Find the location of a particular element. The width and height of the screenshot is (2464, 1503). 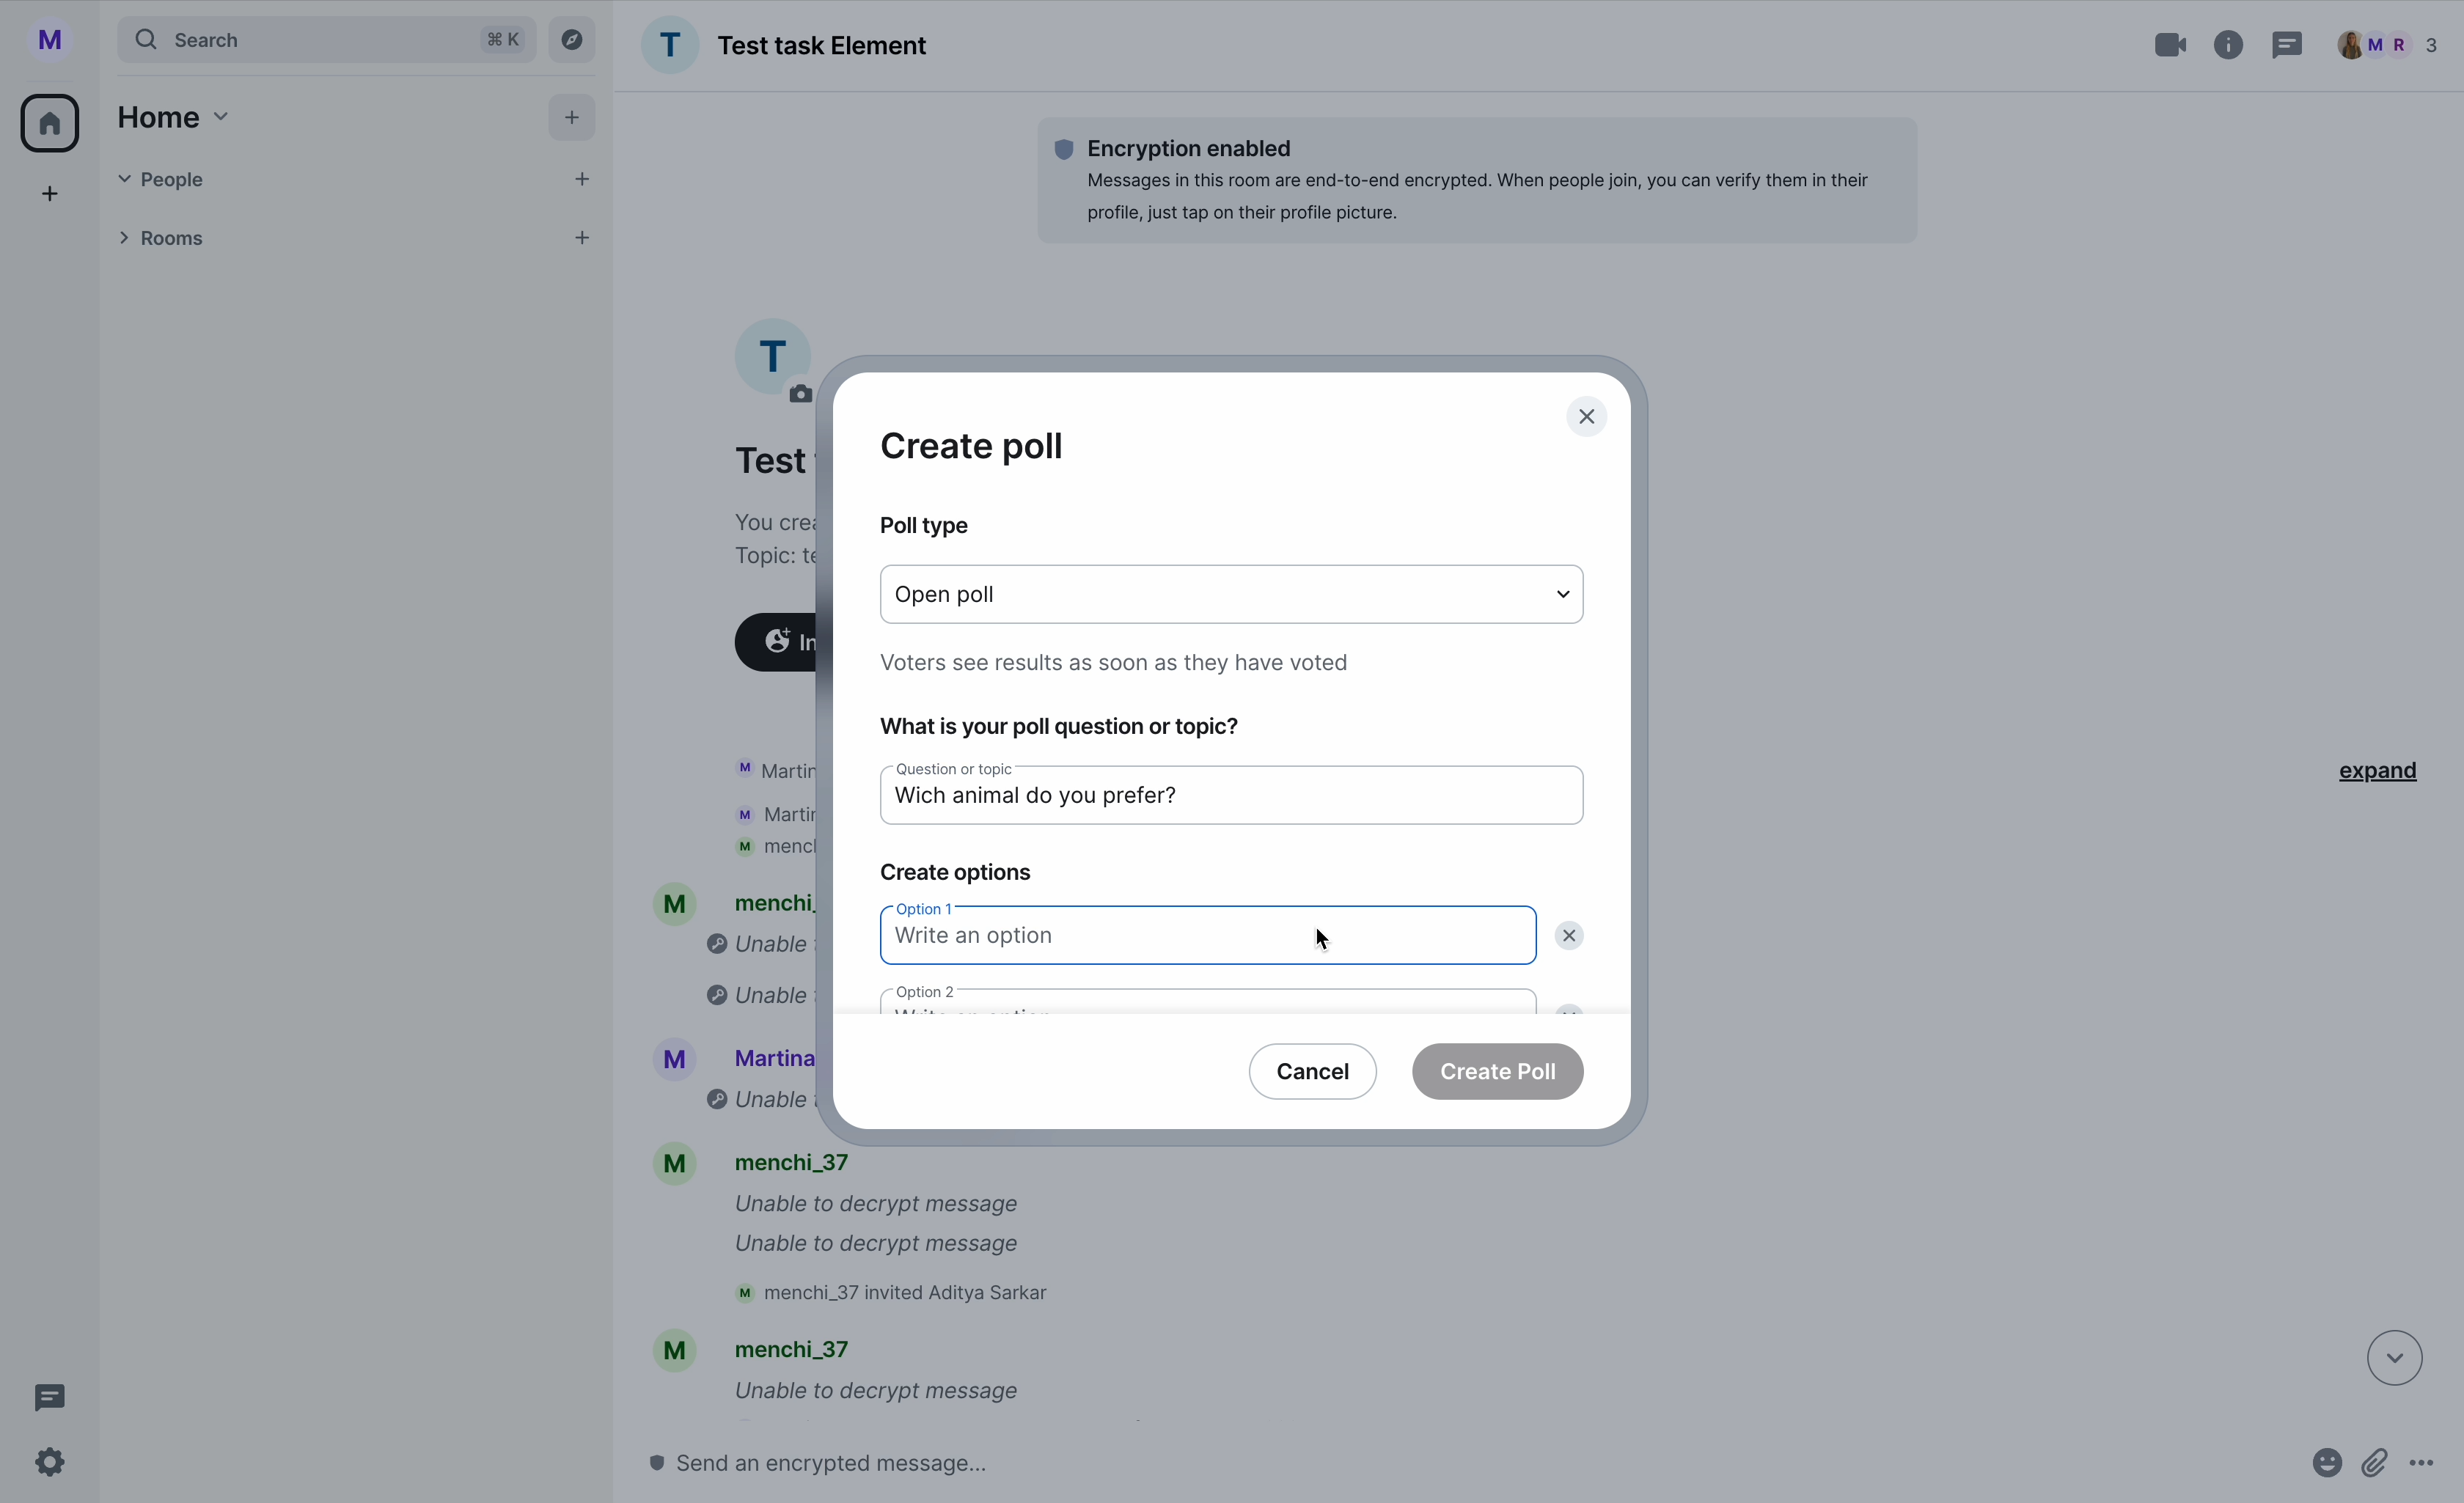

threads is located at coordinates (2285, 48).